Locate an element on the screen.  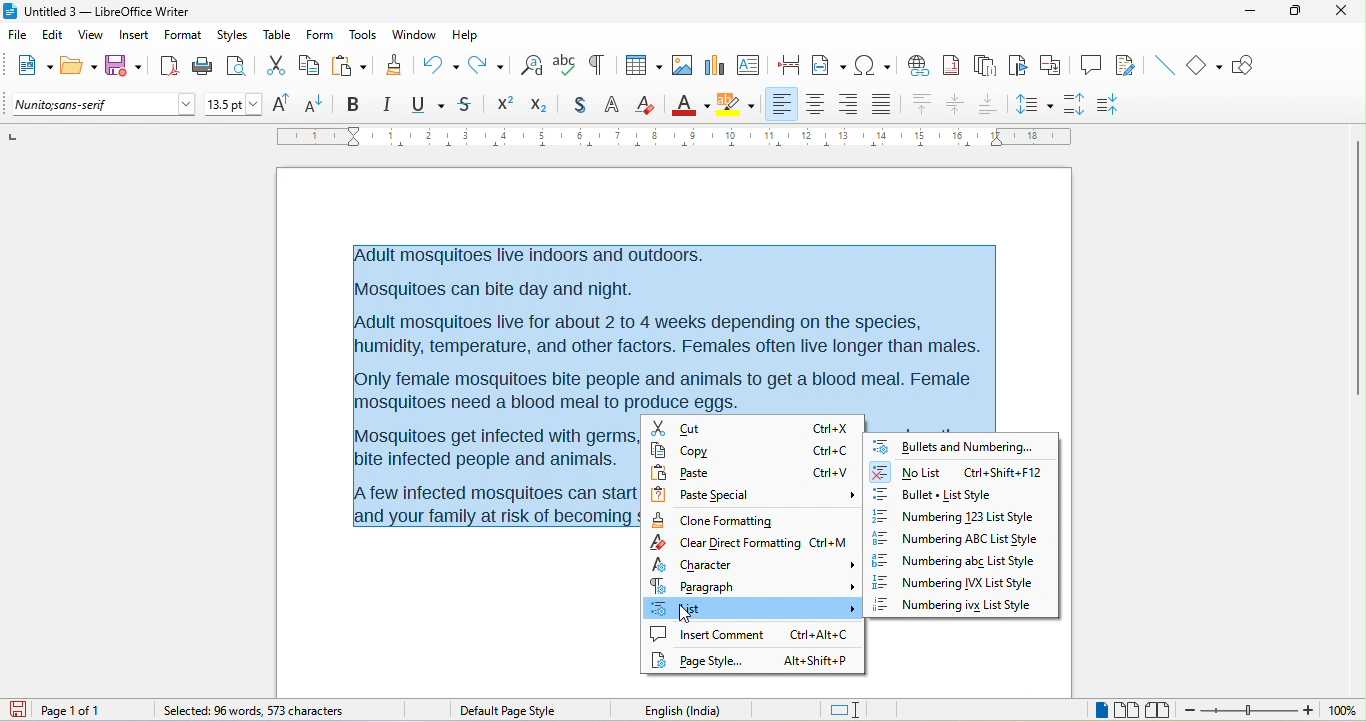
table is located at coordinates (278, 36).